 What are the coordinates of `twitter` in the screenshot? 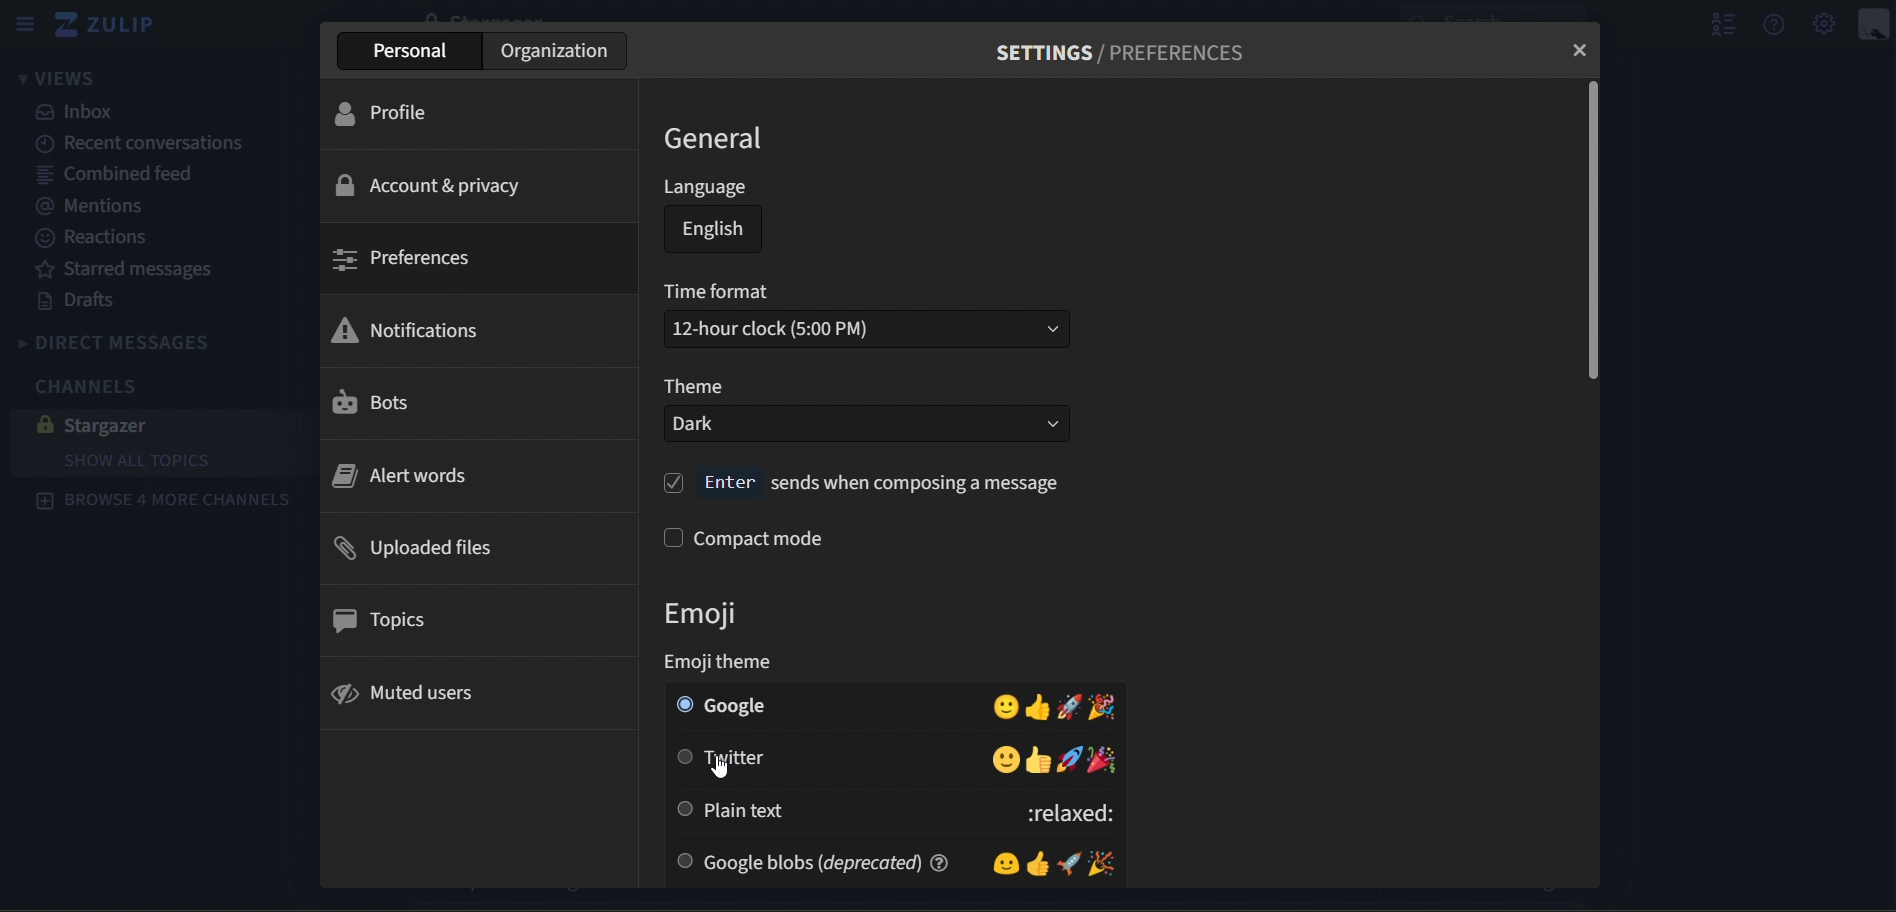 It's located at (898, 760).